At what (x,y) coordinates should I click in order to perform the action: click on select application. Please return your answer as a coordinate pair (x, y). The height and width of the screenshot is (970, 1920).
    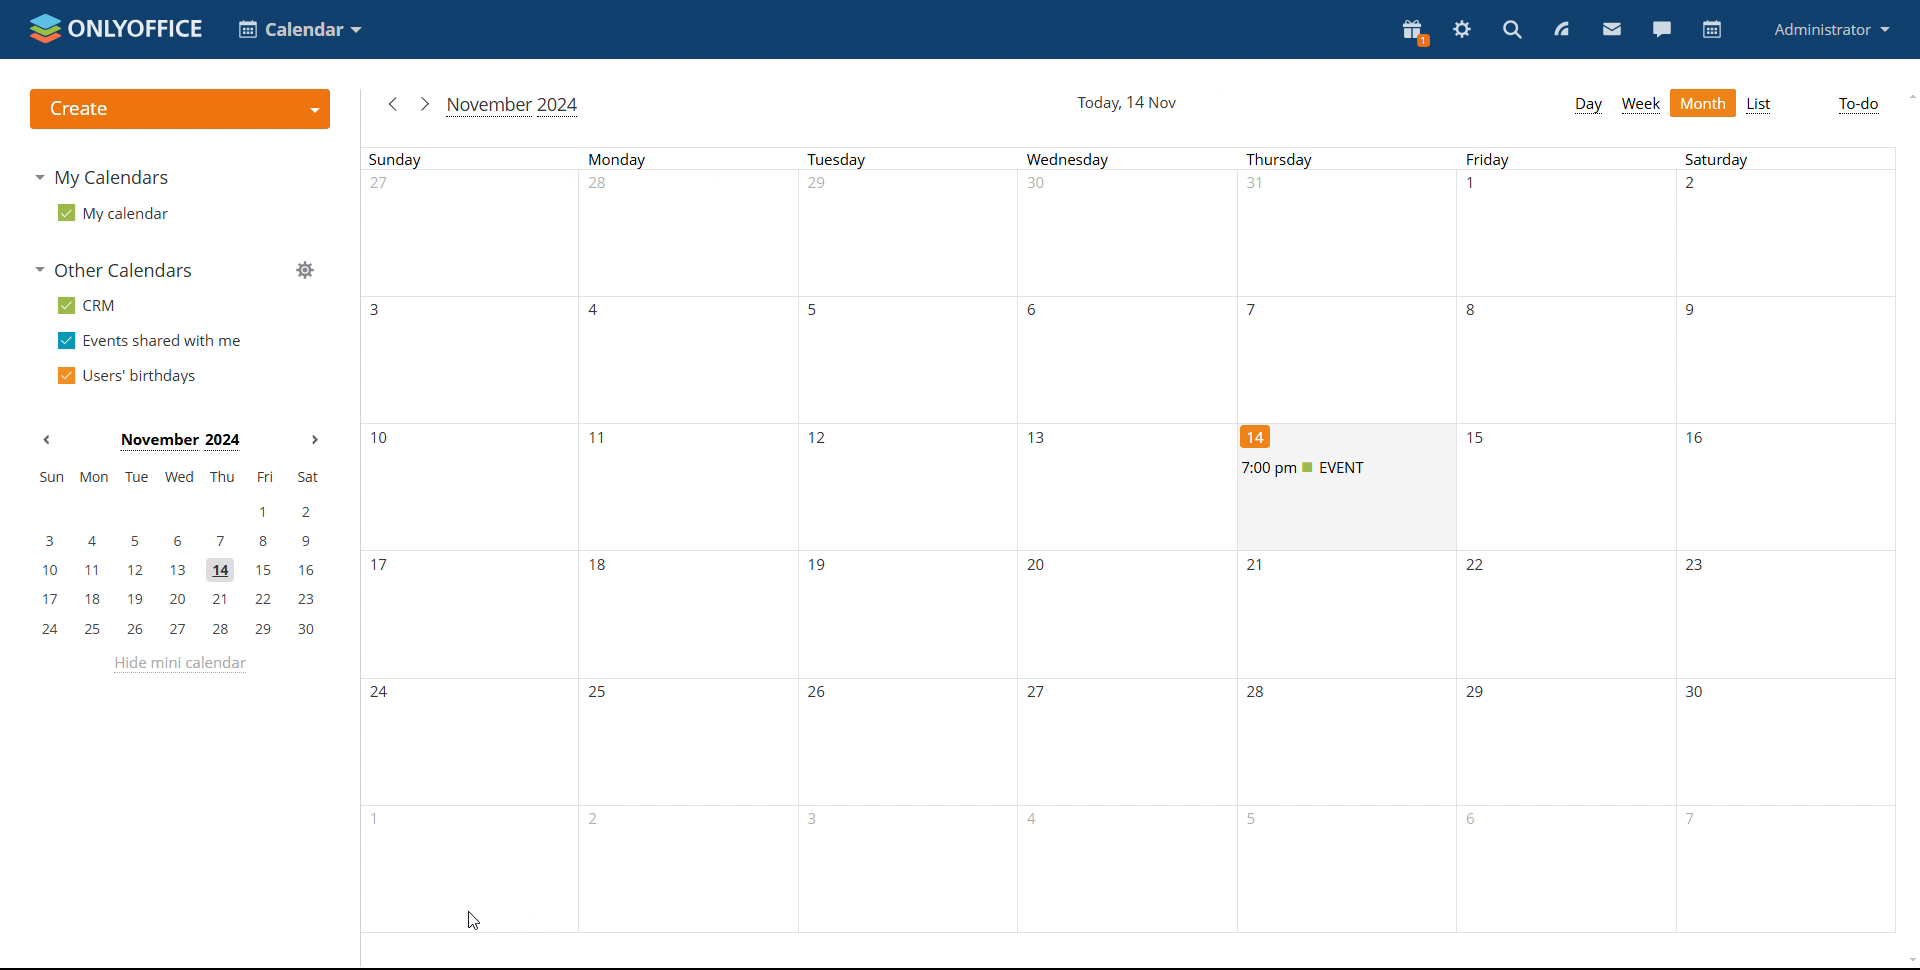
    Looking at the image, I should click on (302, 29).